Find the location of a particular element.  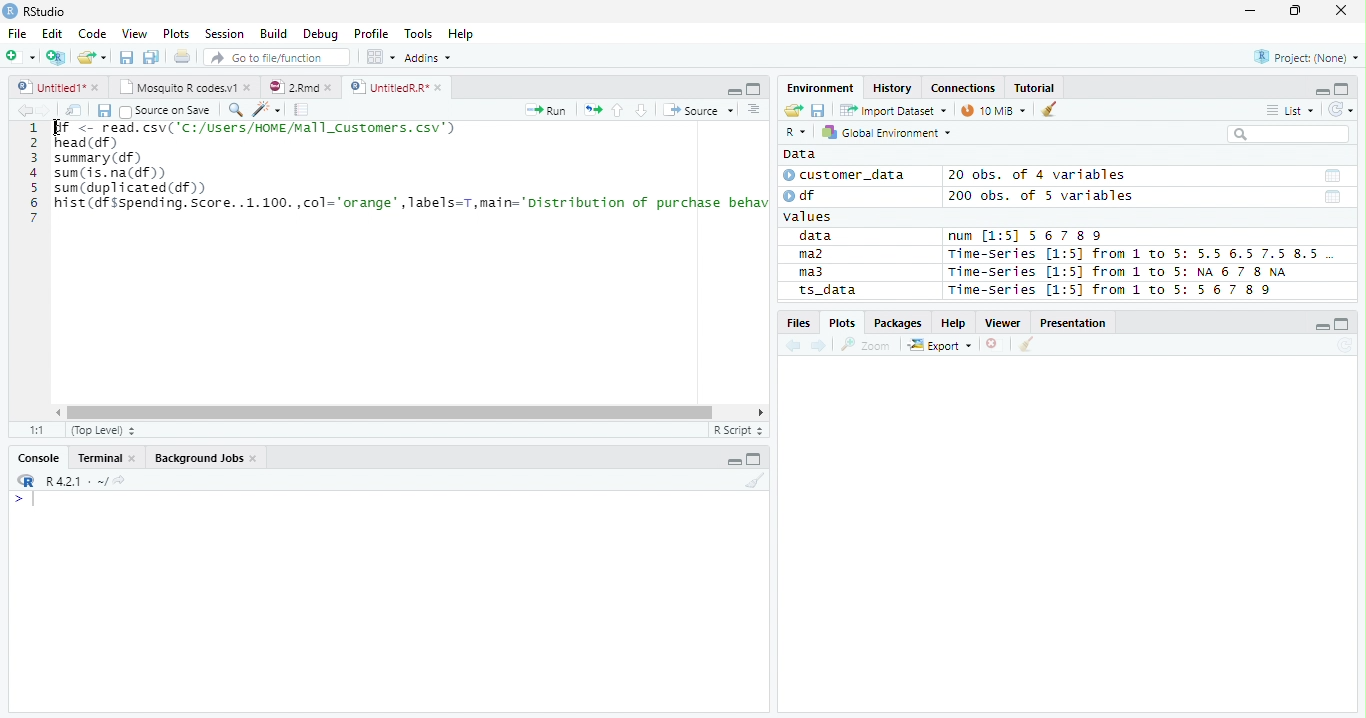

Refresh is located at coordinates (1341, 107).